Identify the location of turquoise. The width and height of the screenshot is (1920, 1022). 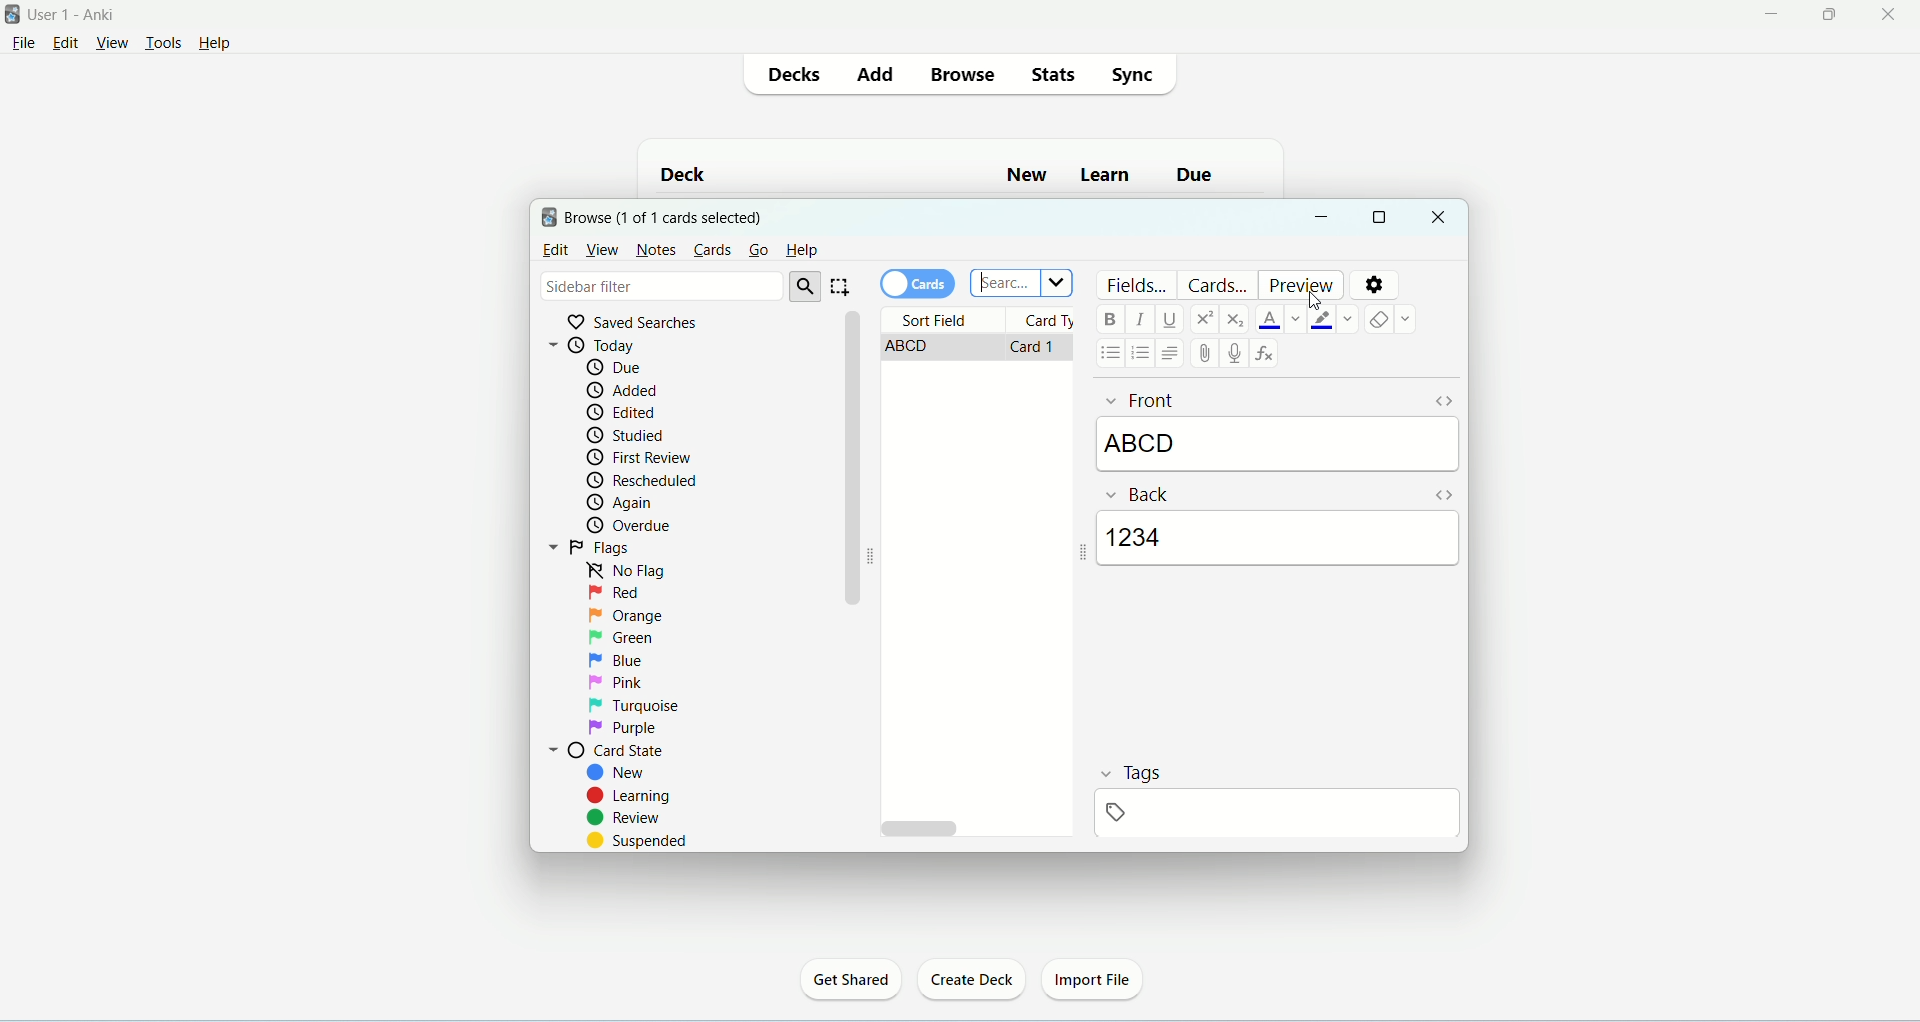
(635, 704).